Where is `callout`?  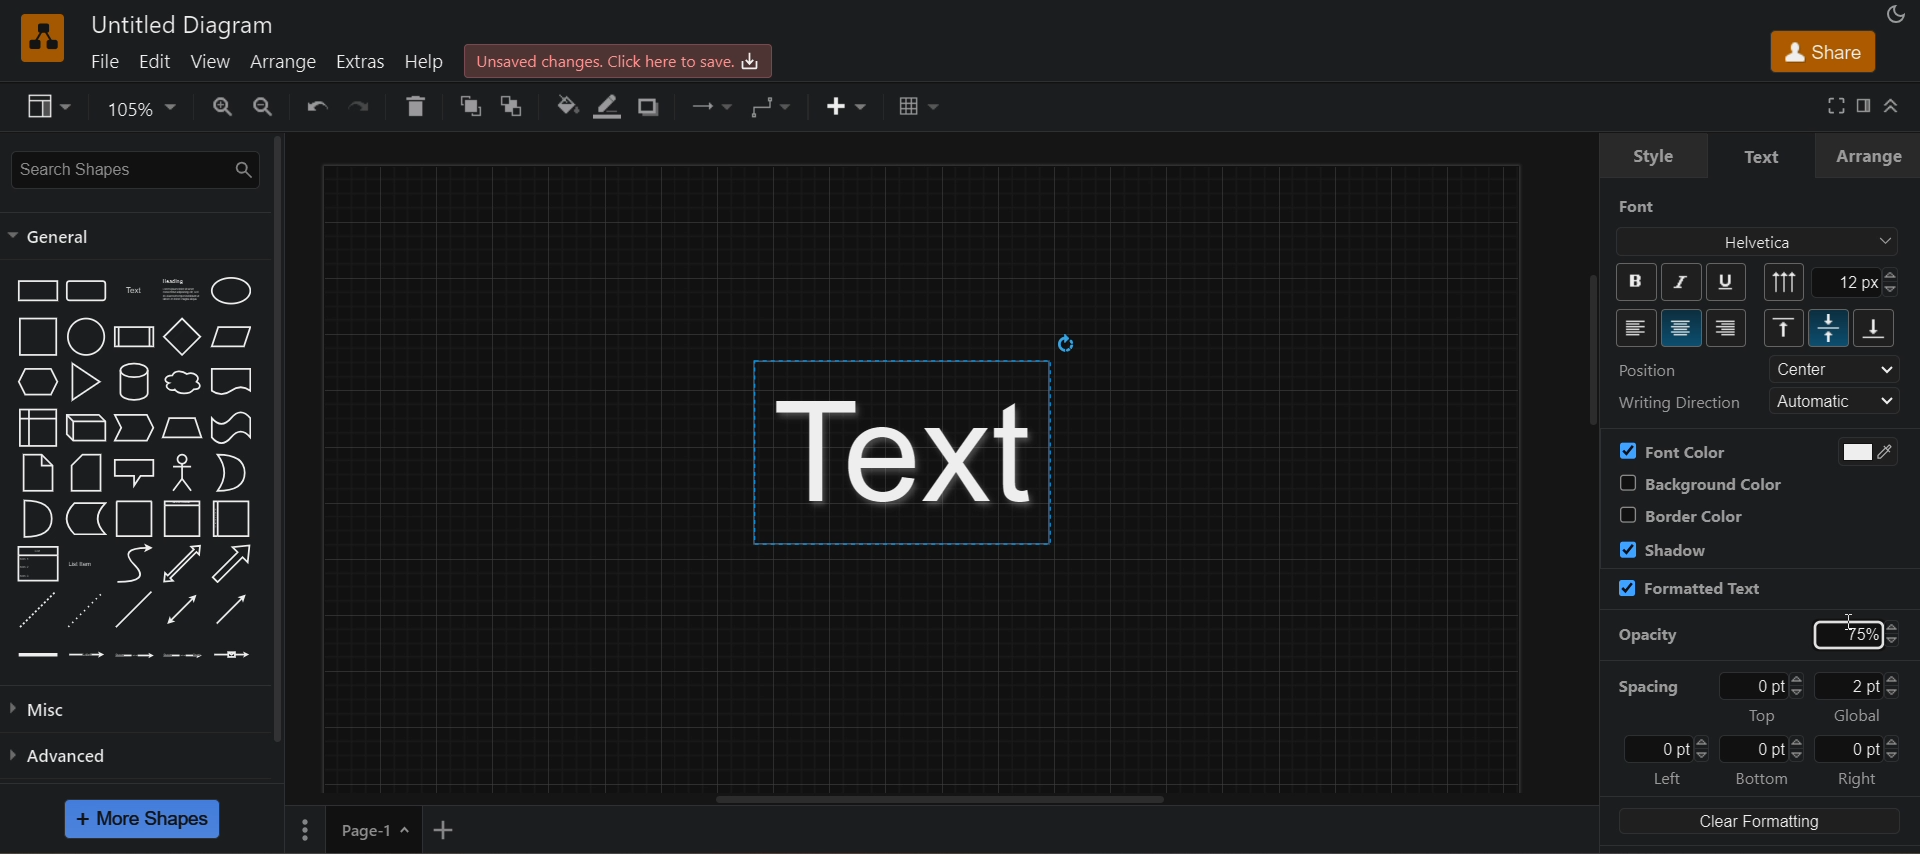
callout is located at coordinates (135, 472).